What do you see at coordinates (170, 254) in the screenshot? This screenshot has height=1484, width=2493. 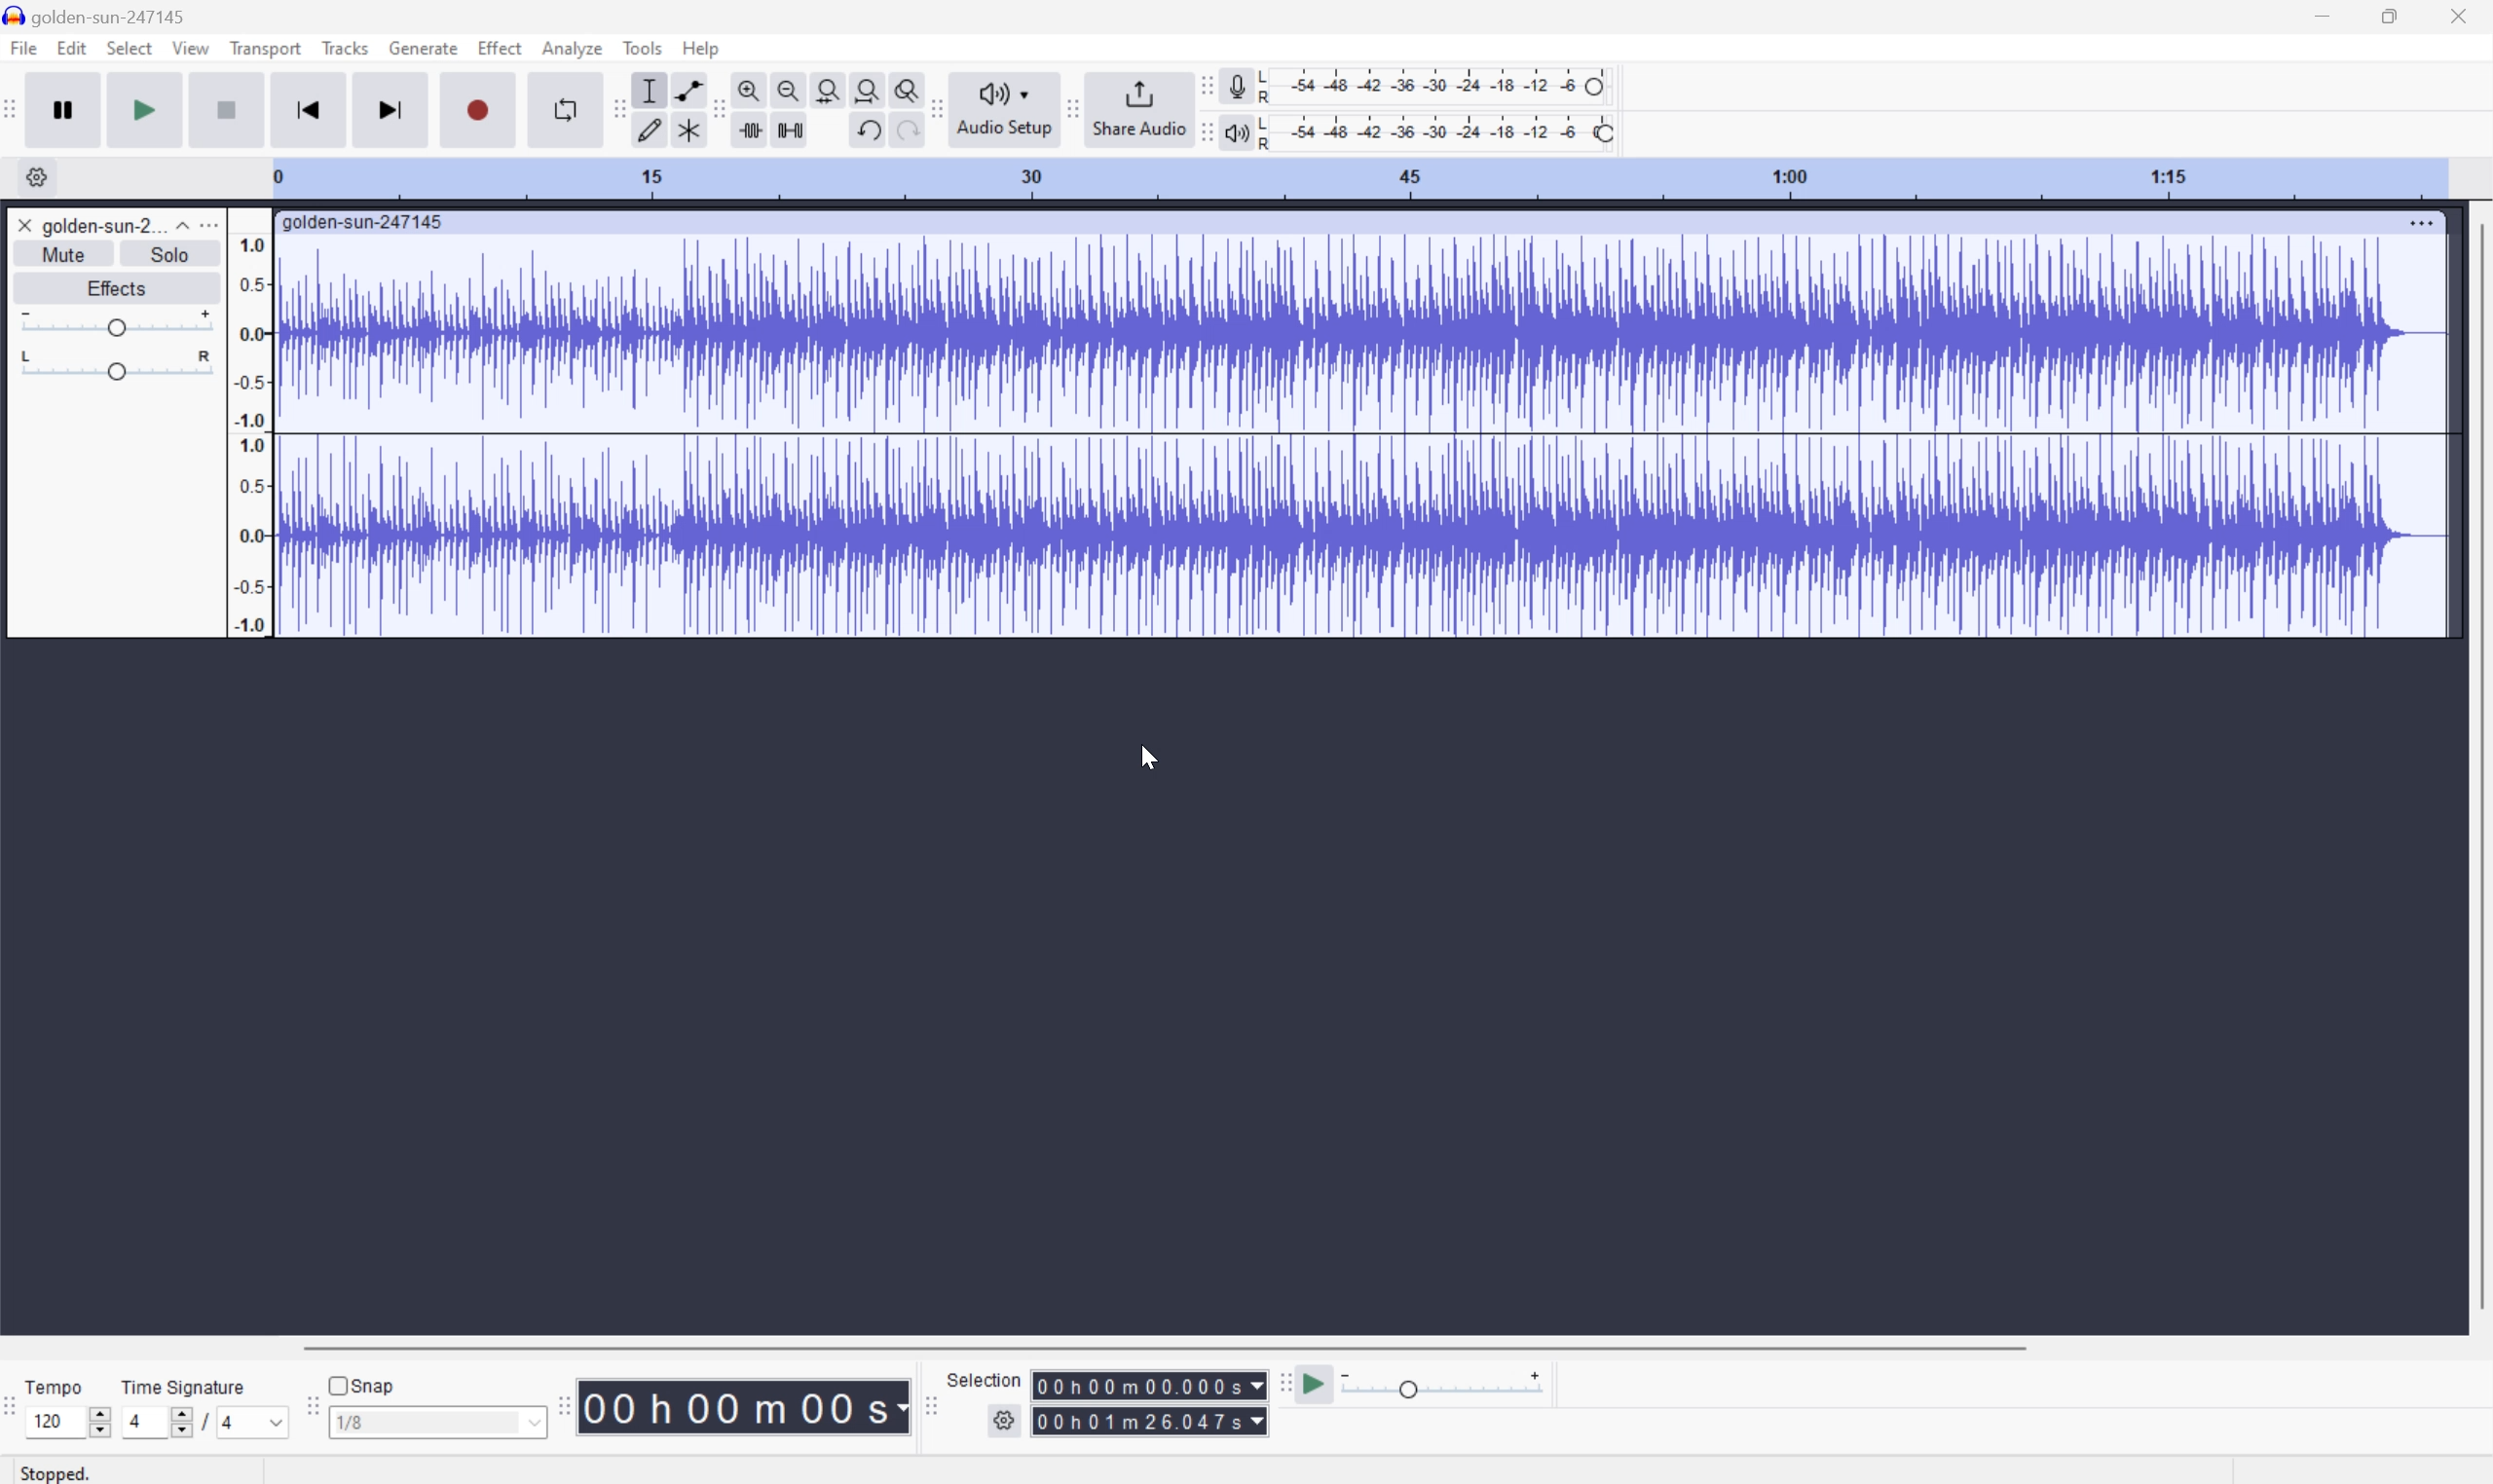 I see `Solo` at bounding box center [170, 254].